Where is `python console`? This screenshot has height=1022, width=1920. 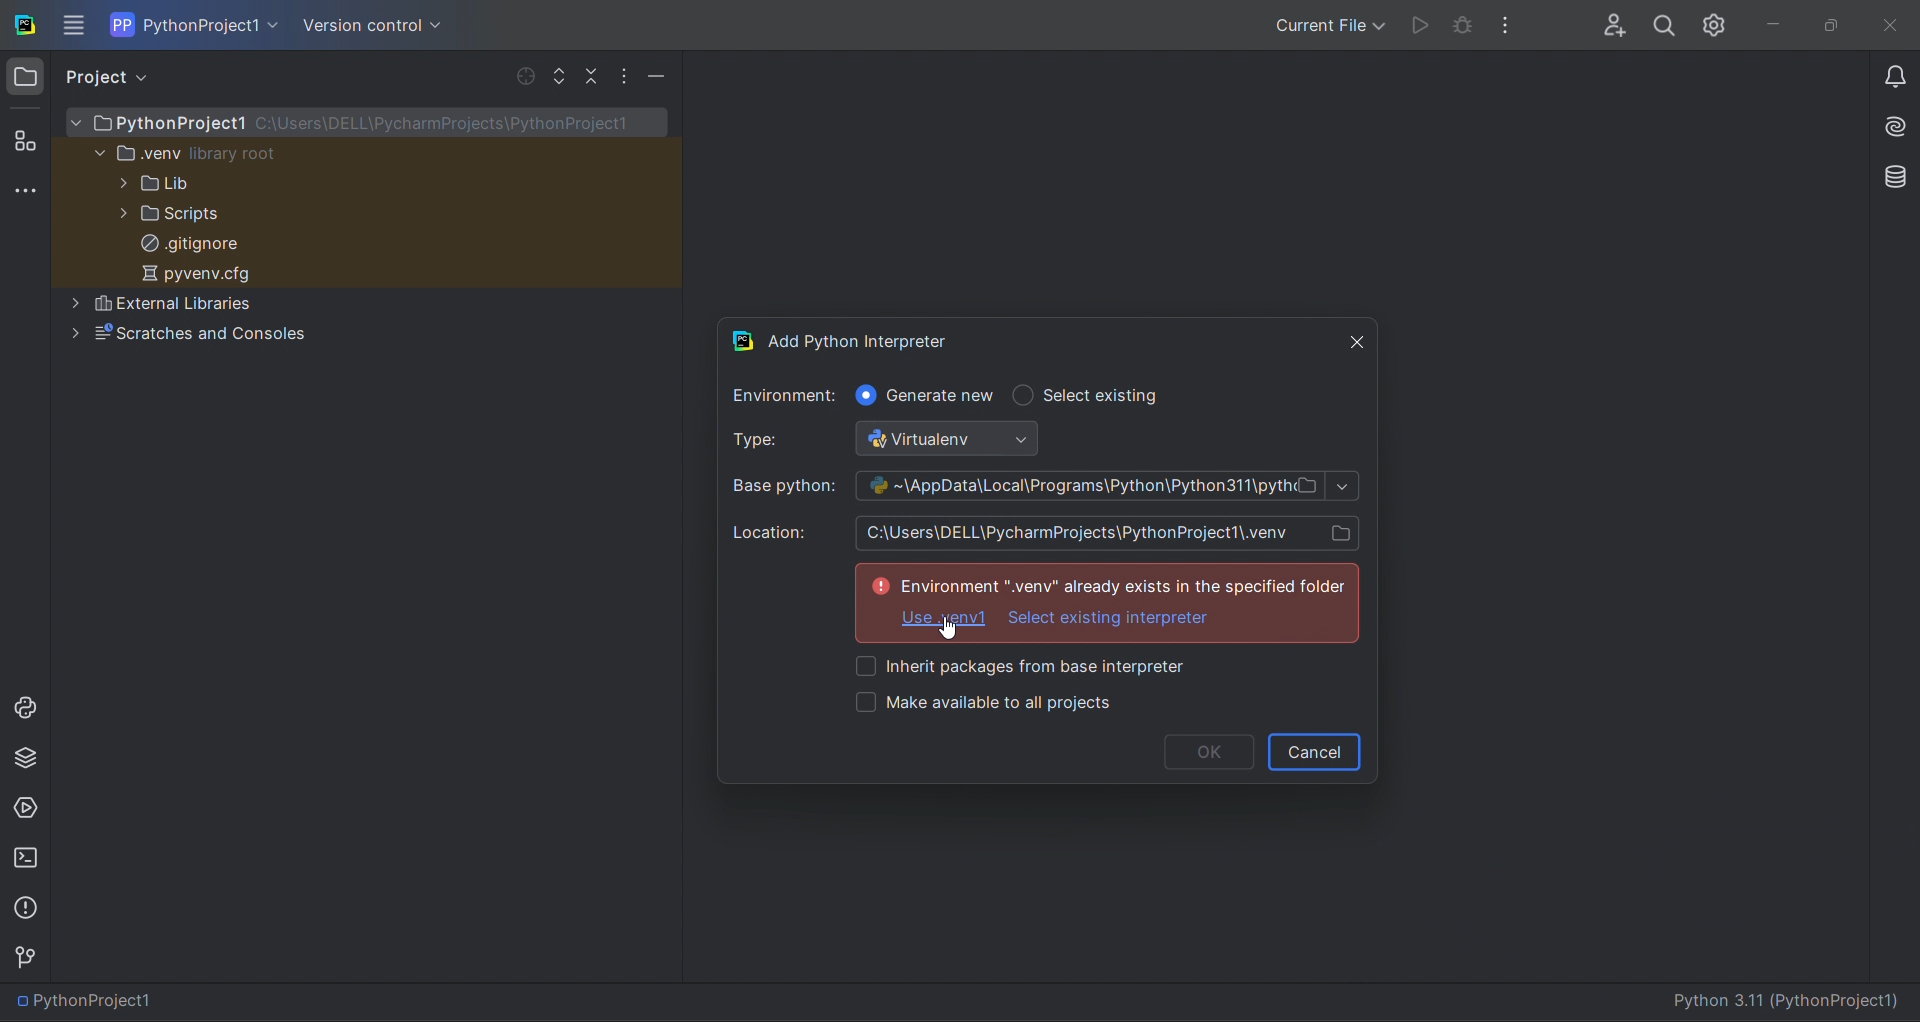
python console is located at coordinates (23, 706).